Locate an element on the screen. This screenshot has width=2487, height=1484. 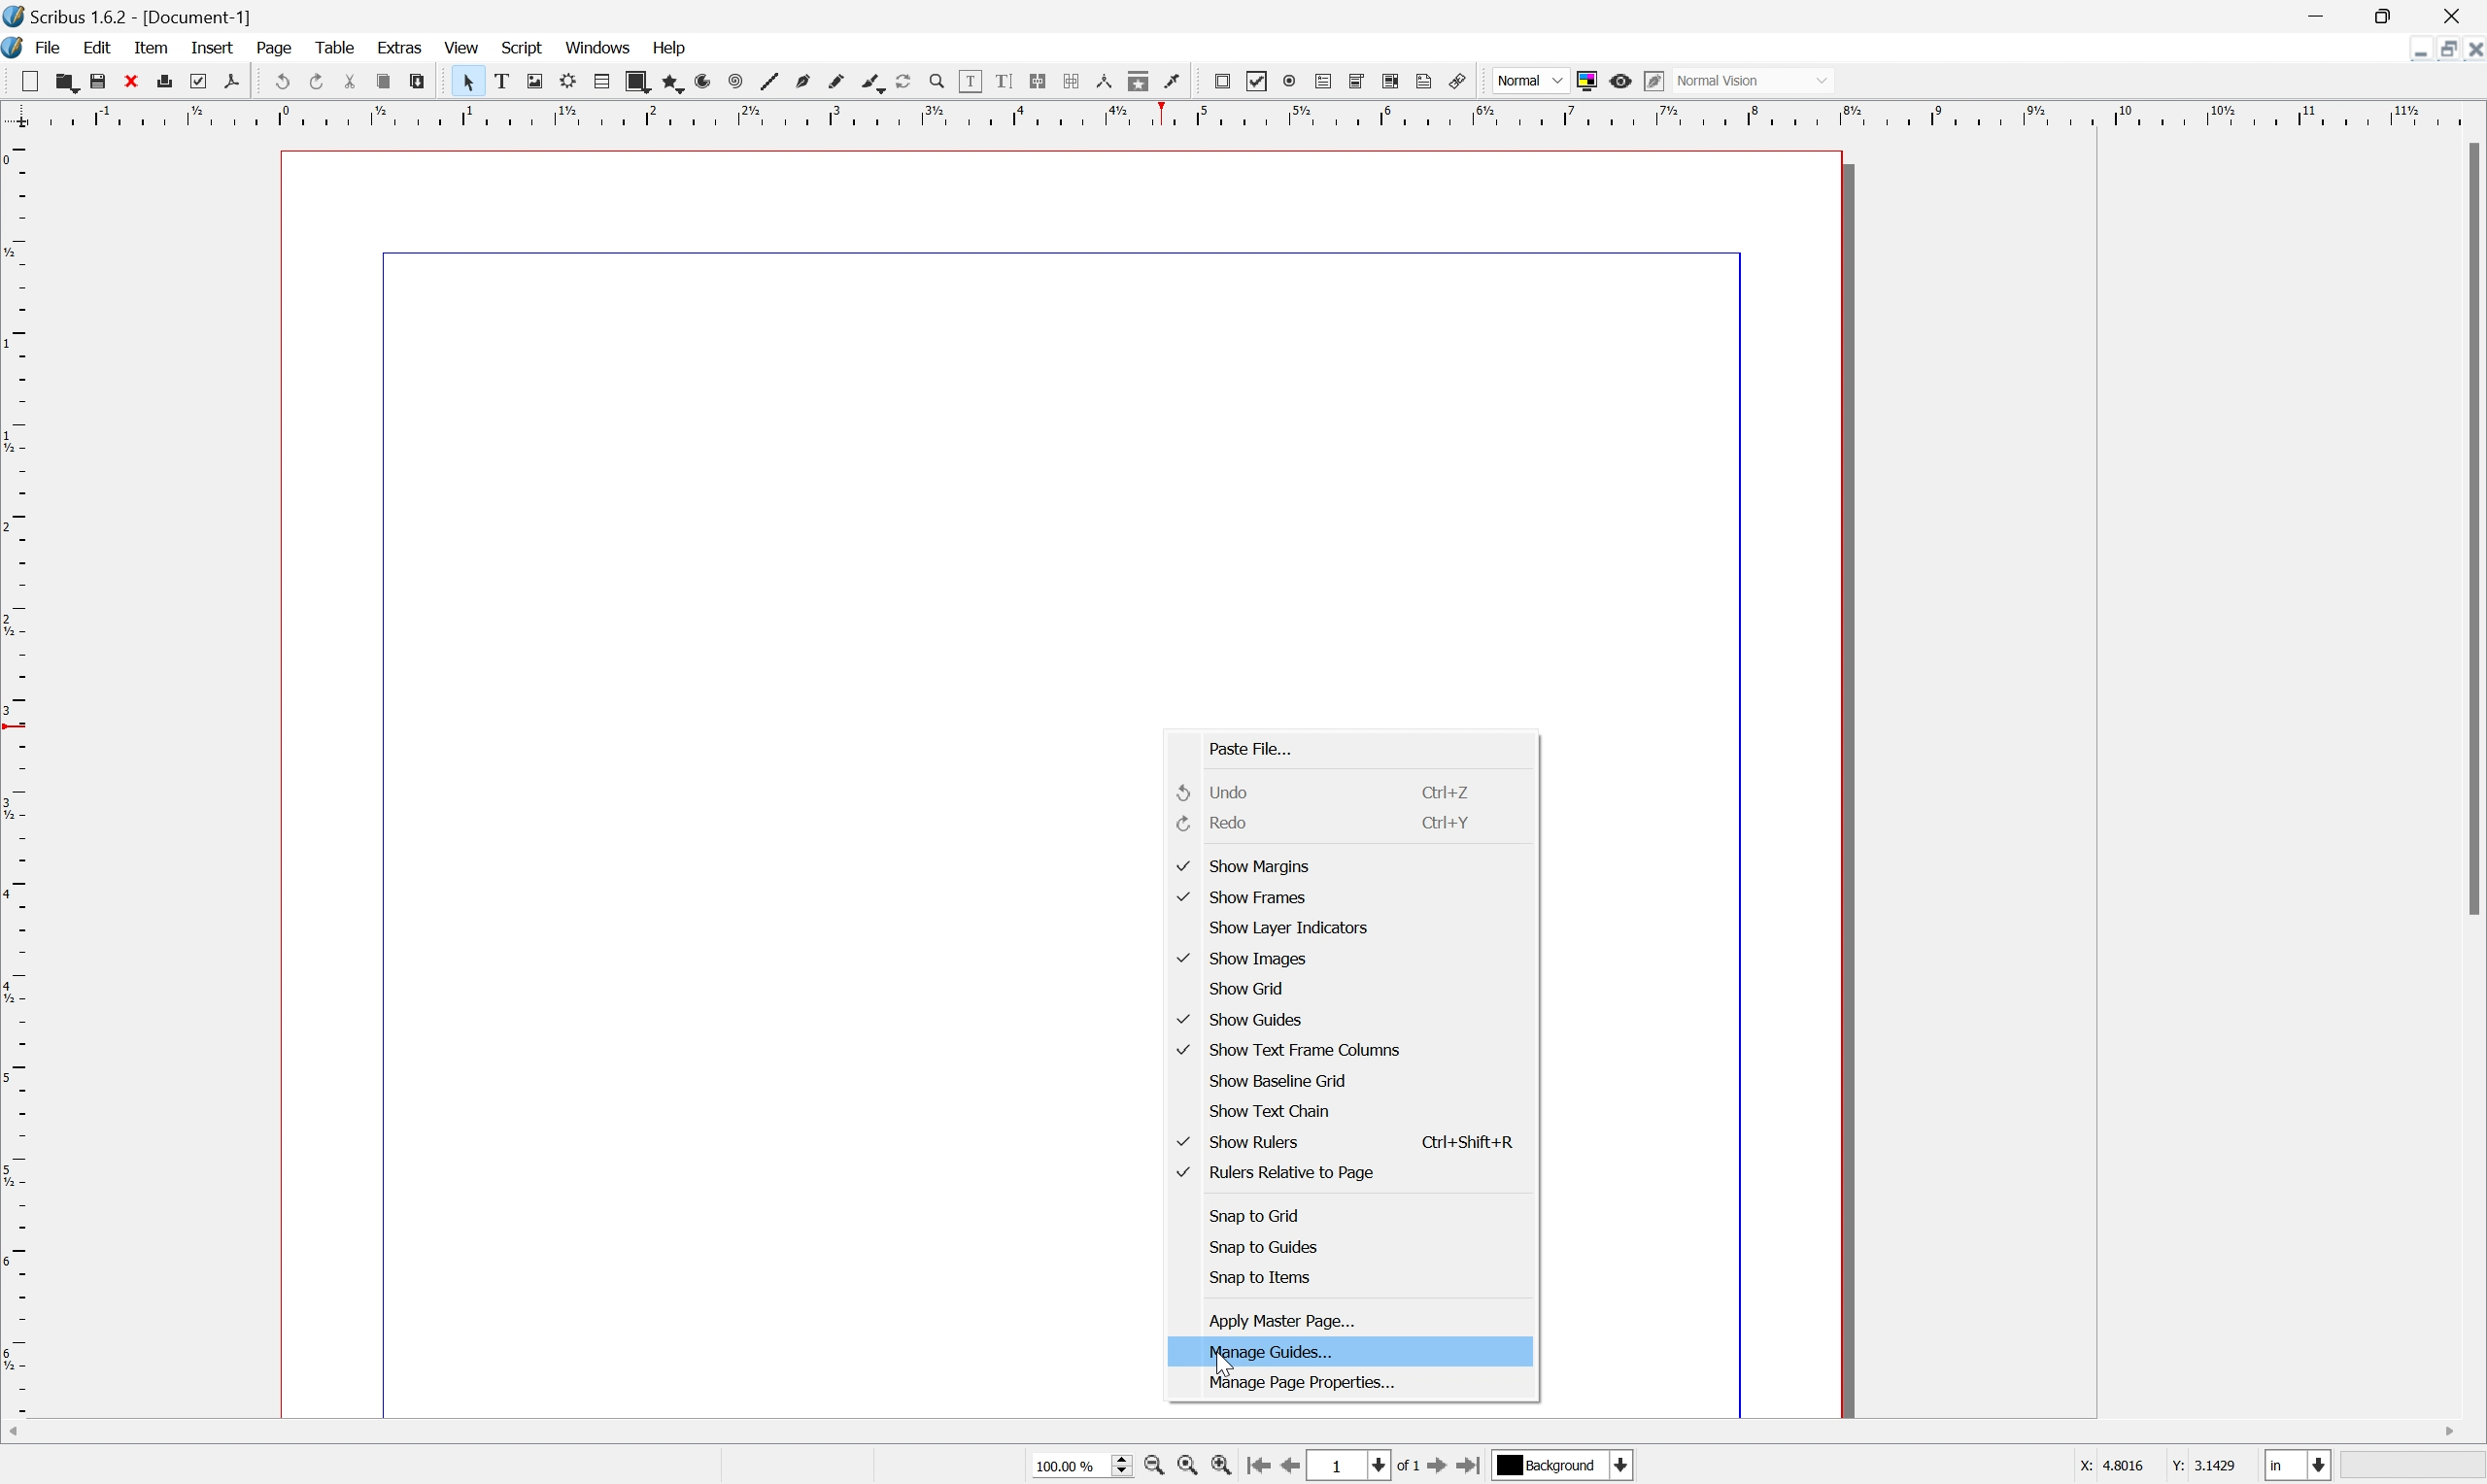
text annotation is located at coordinates (1425, 80).